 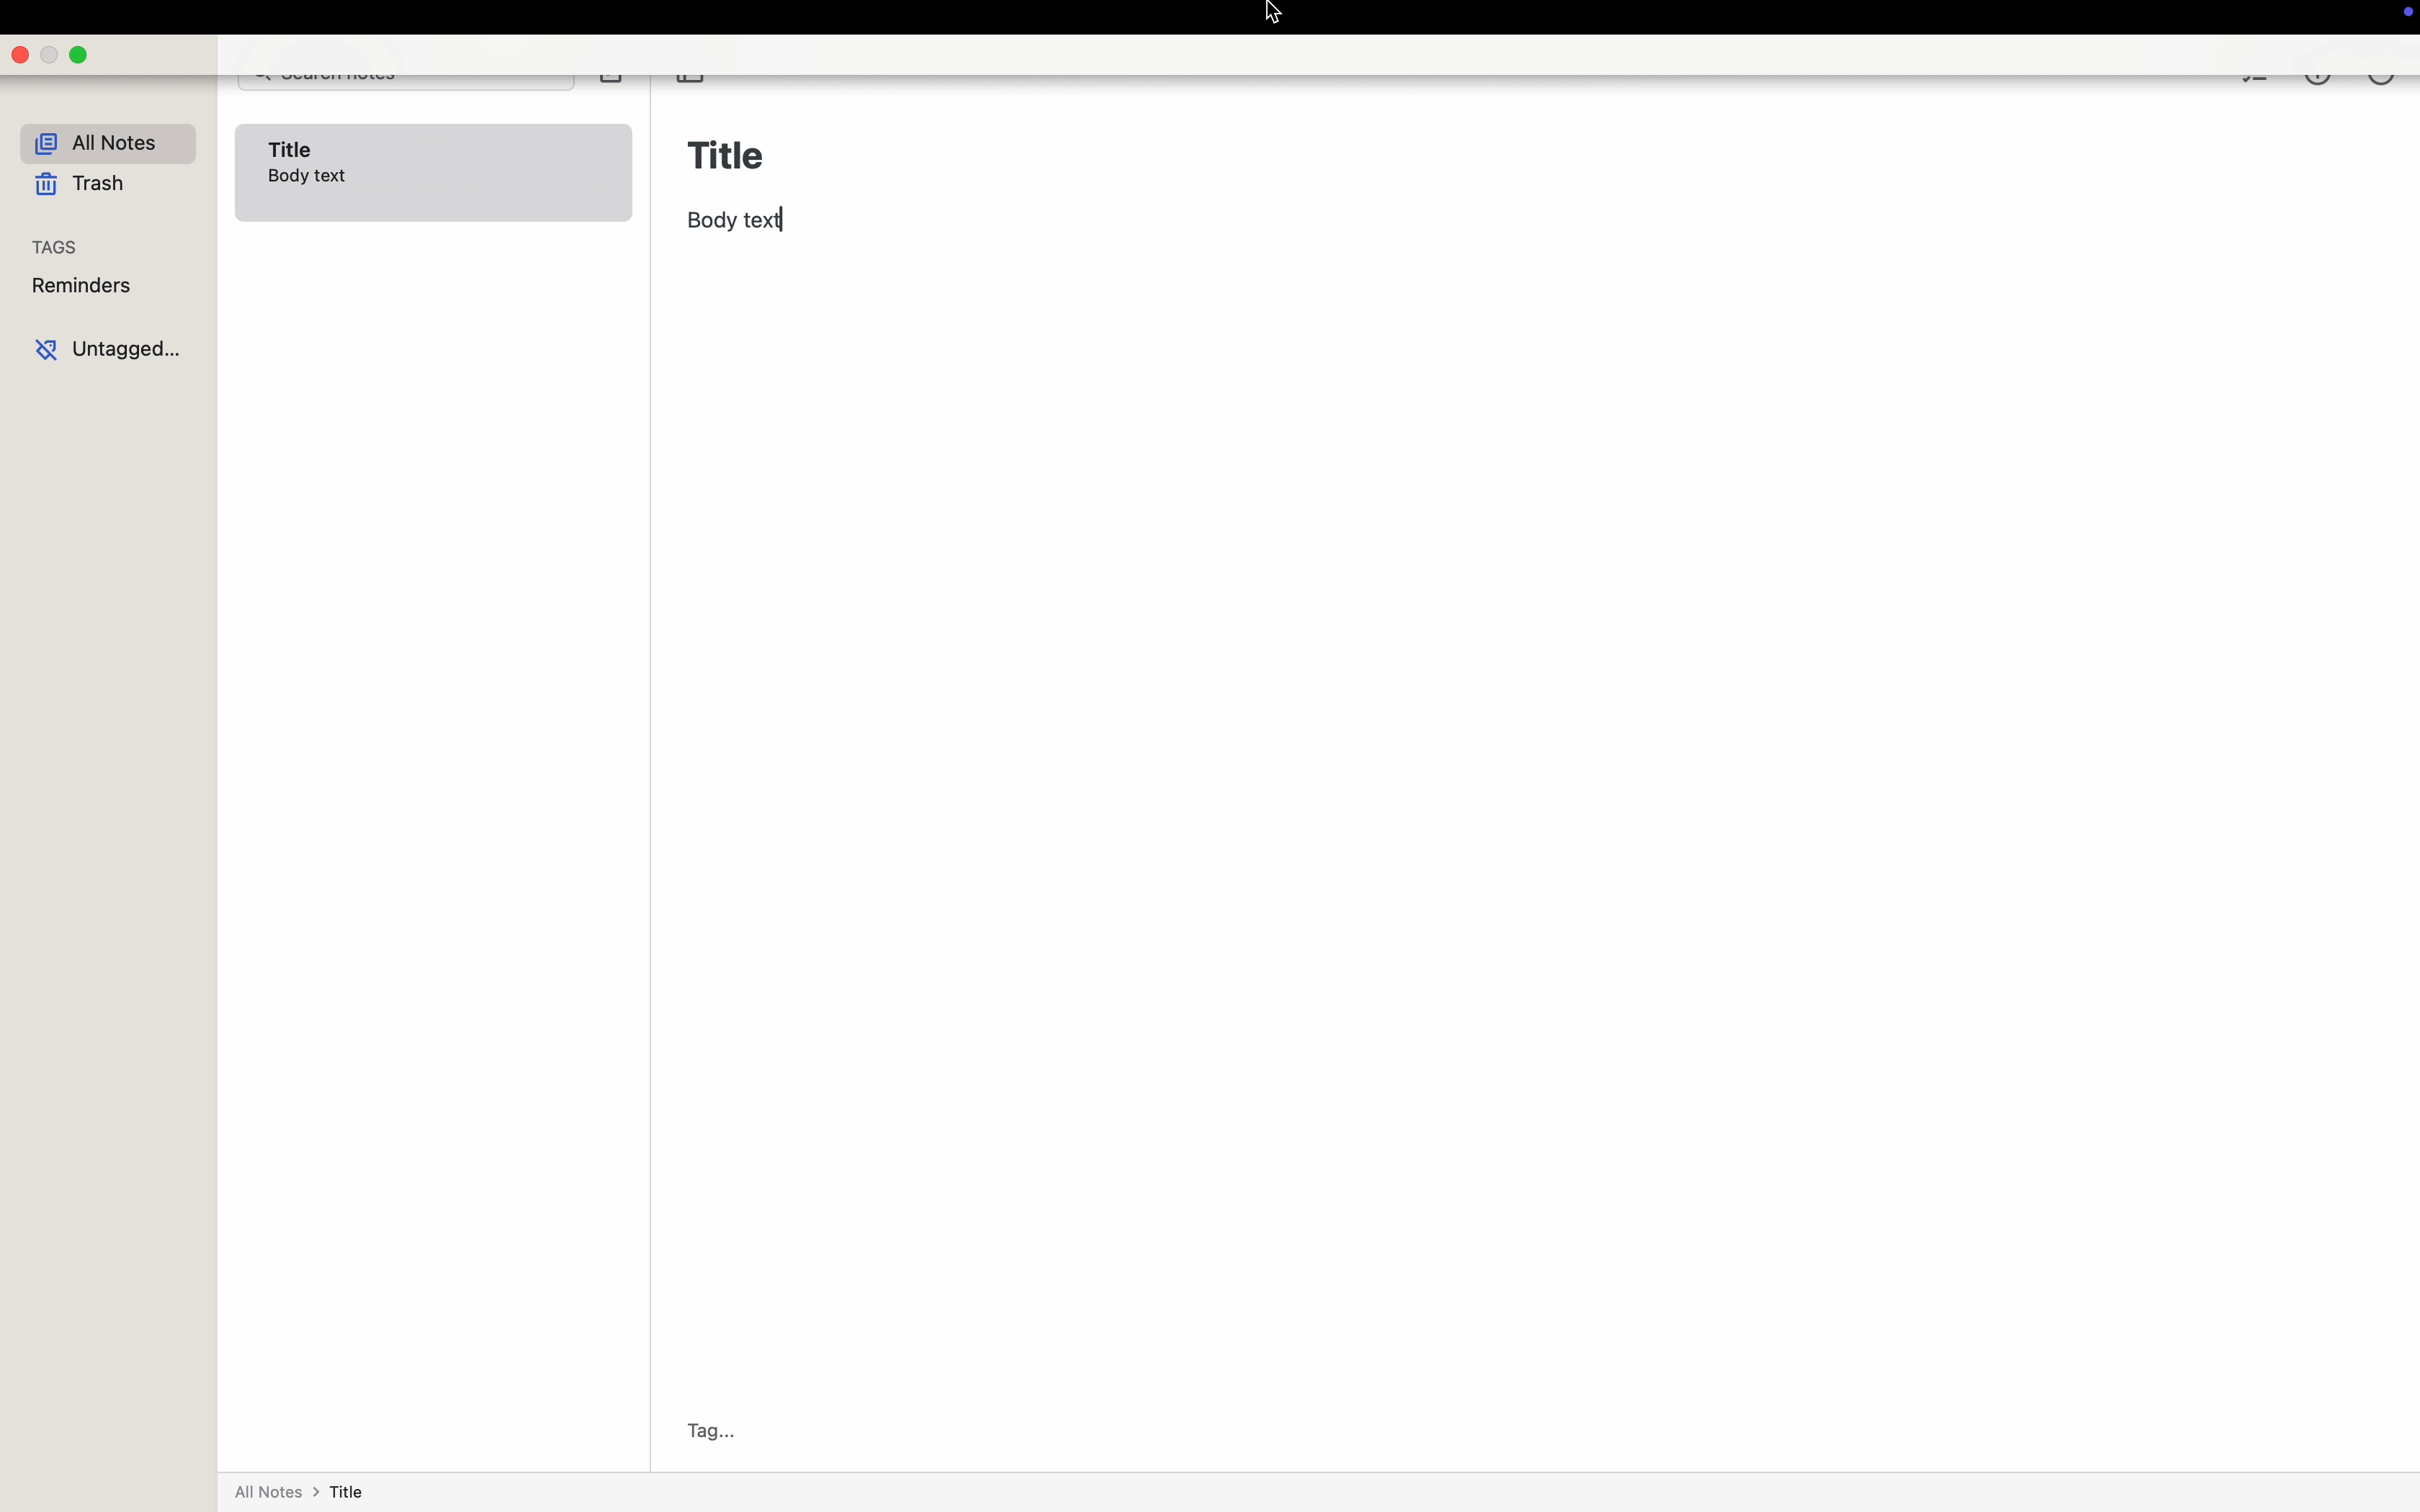 What do you see at coordinates (736, 220) in the screenshot?
I see `body text` at bounding box center [736, 220].